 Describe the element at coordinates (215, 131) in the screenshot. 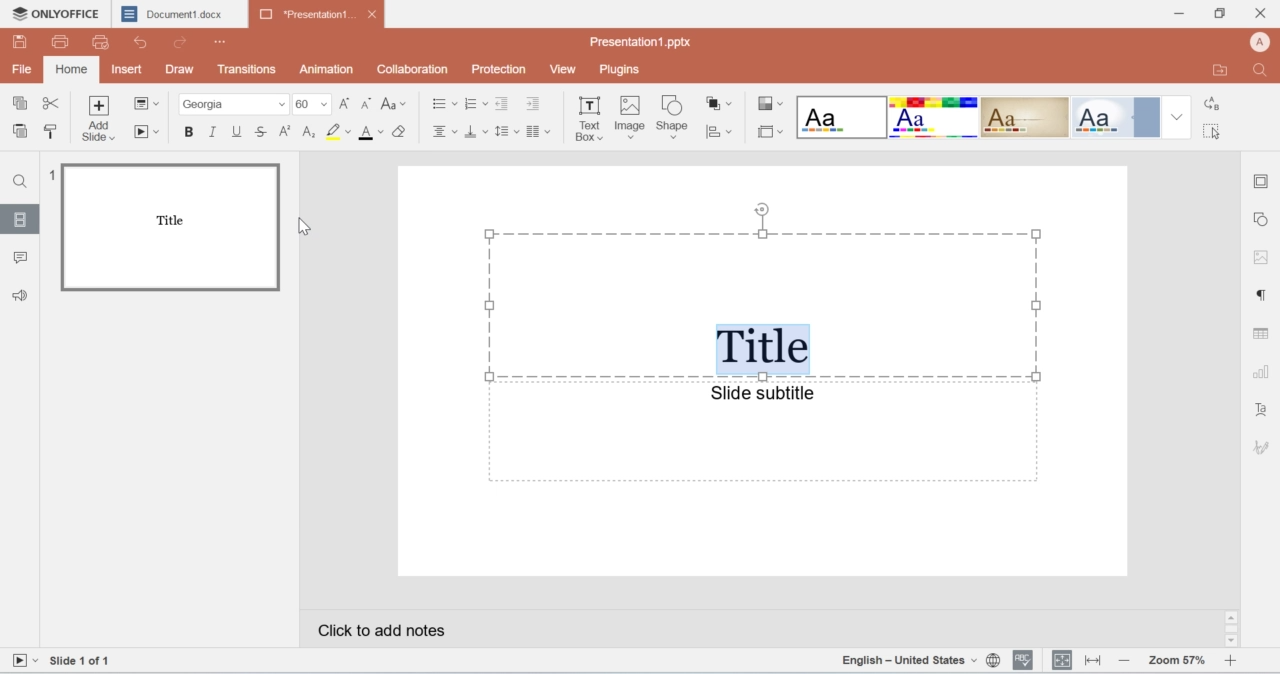

I see `italics` at that location.